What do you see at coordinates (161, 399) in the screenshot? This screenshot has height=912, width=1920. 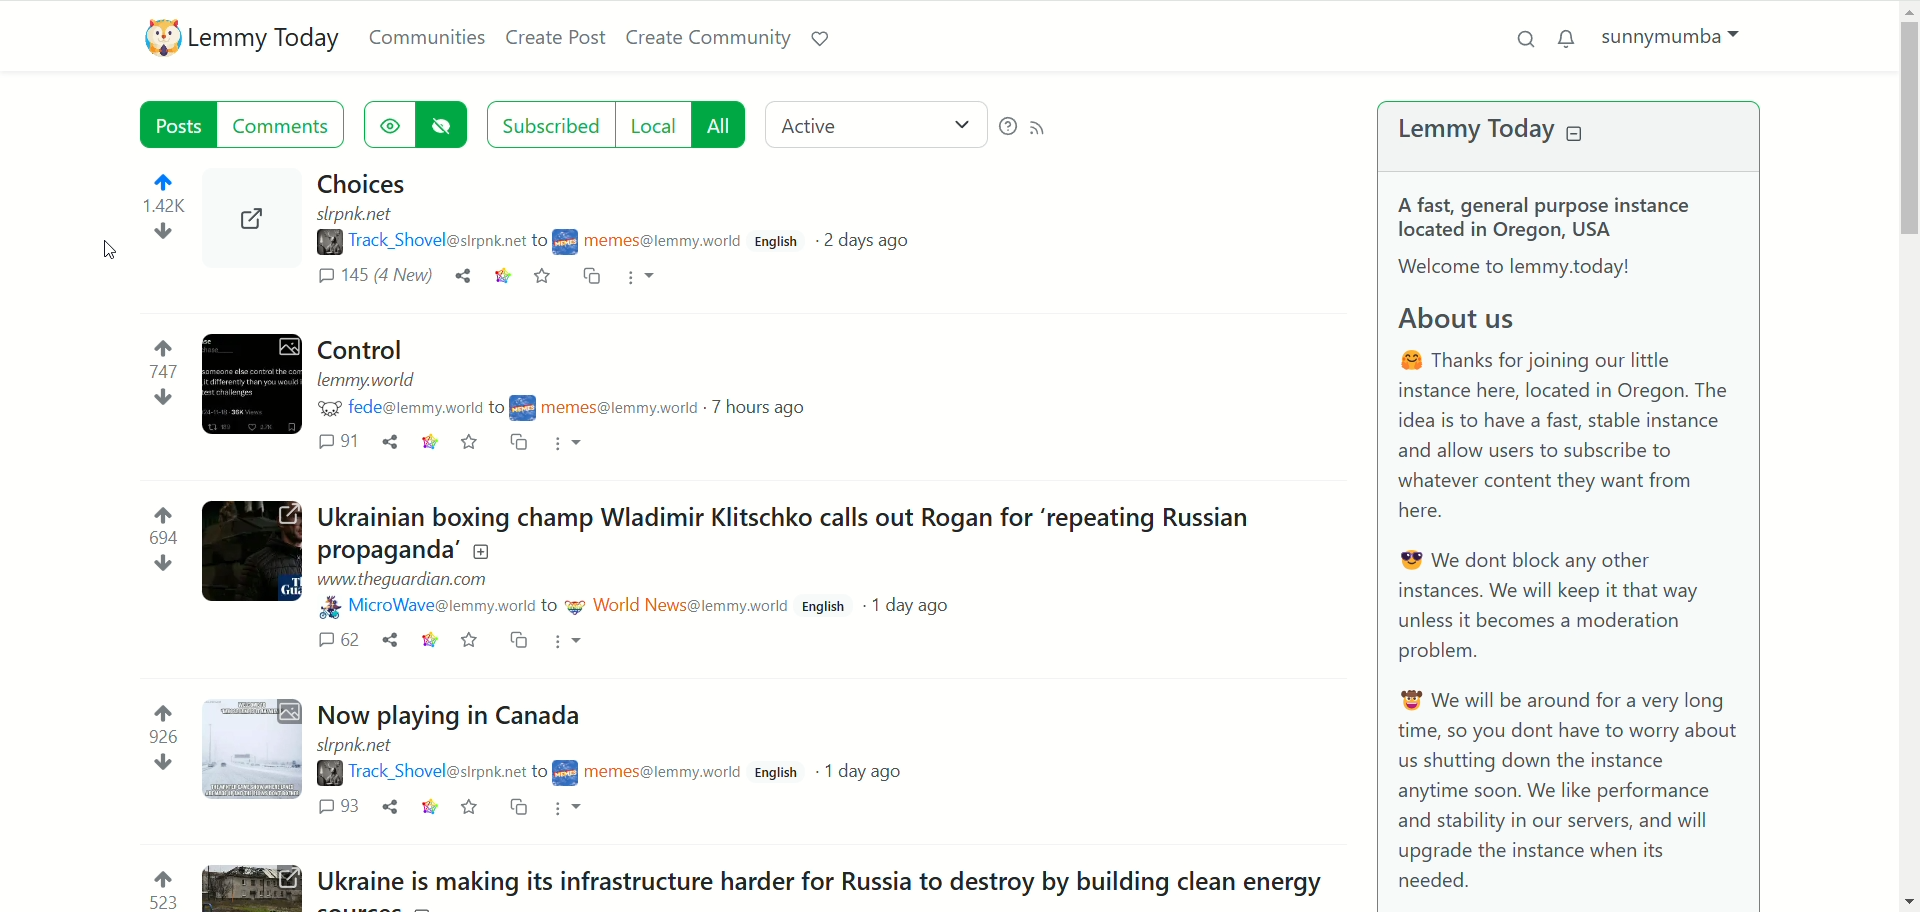 I see `down vote` at bounding box center [161, 399].